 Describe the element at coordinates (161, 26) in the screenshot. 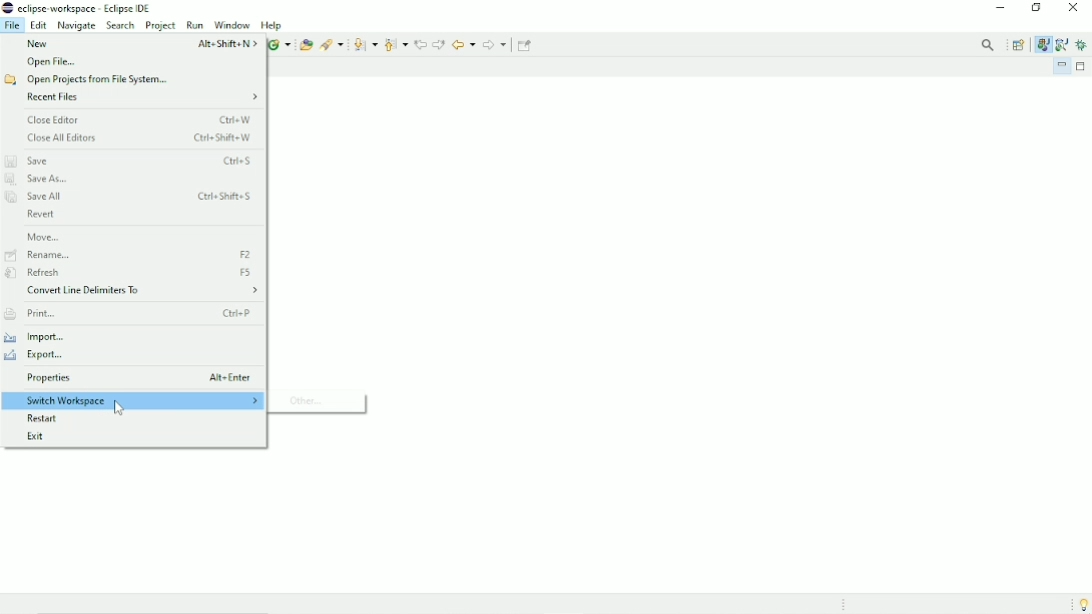

I see `Project` at that location.